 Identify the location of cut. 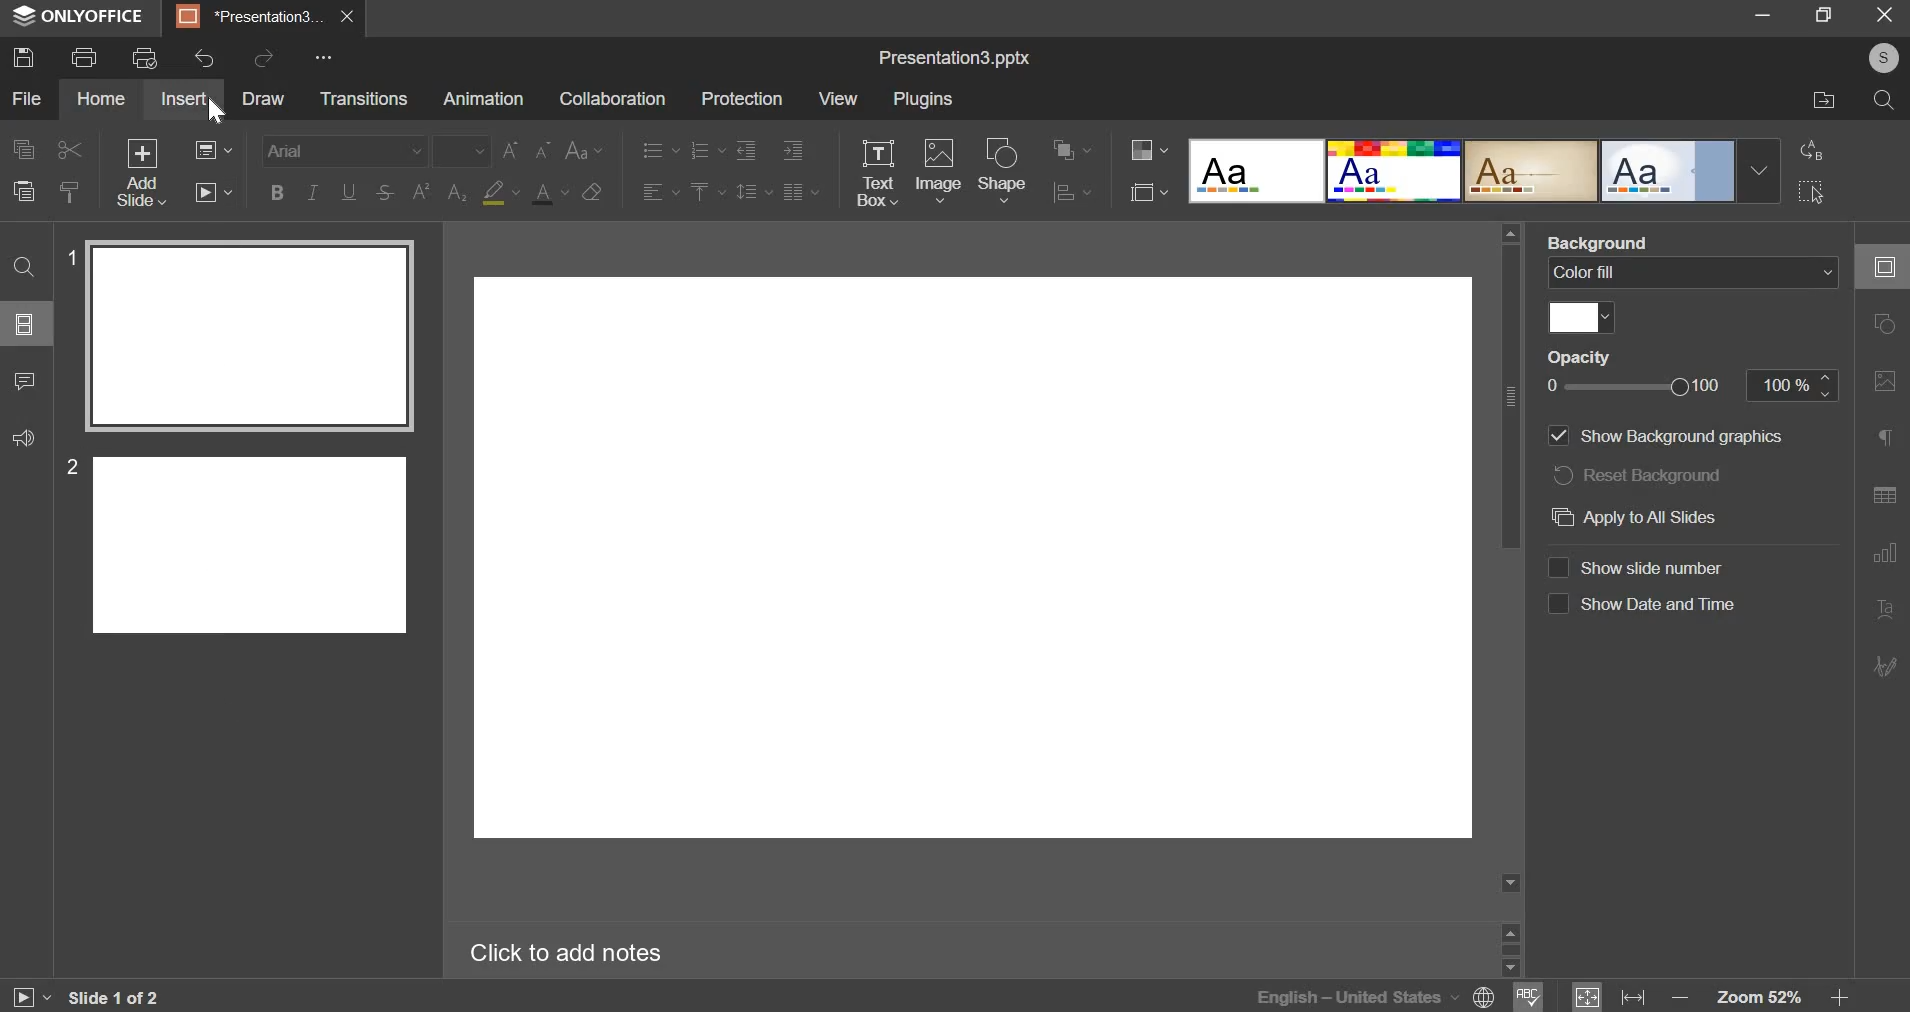
(71, 150).